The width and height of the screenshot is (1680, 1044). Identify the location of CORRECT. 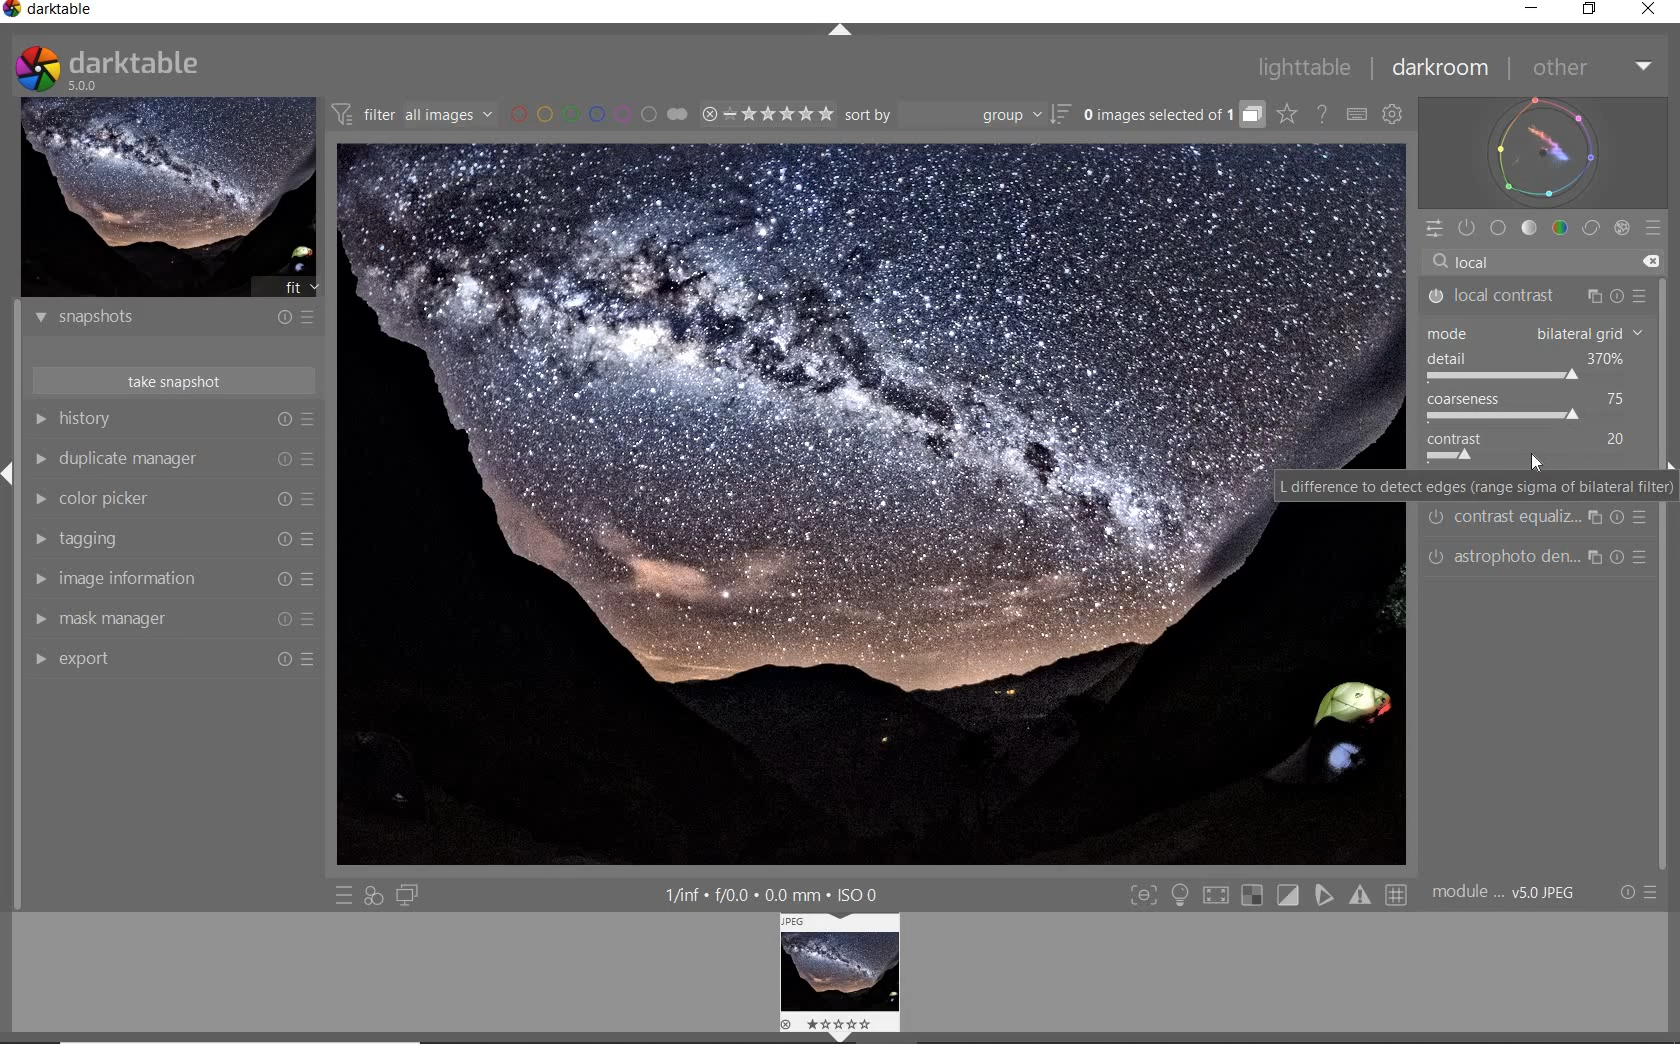
(1590, 229).